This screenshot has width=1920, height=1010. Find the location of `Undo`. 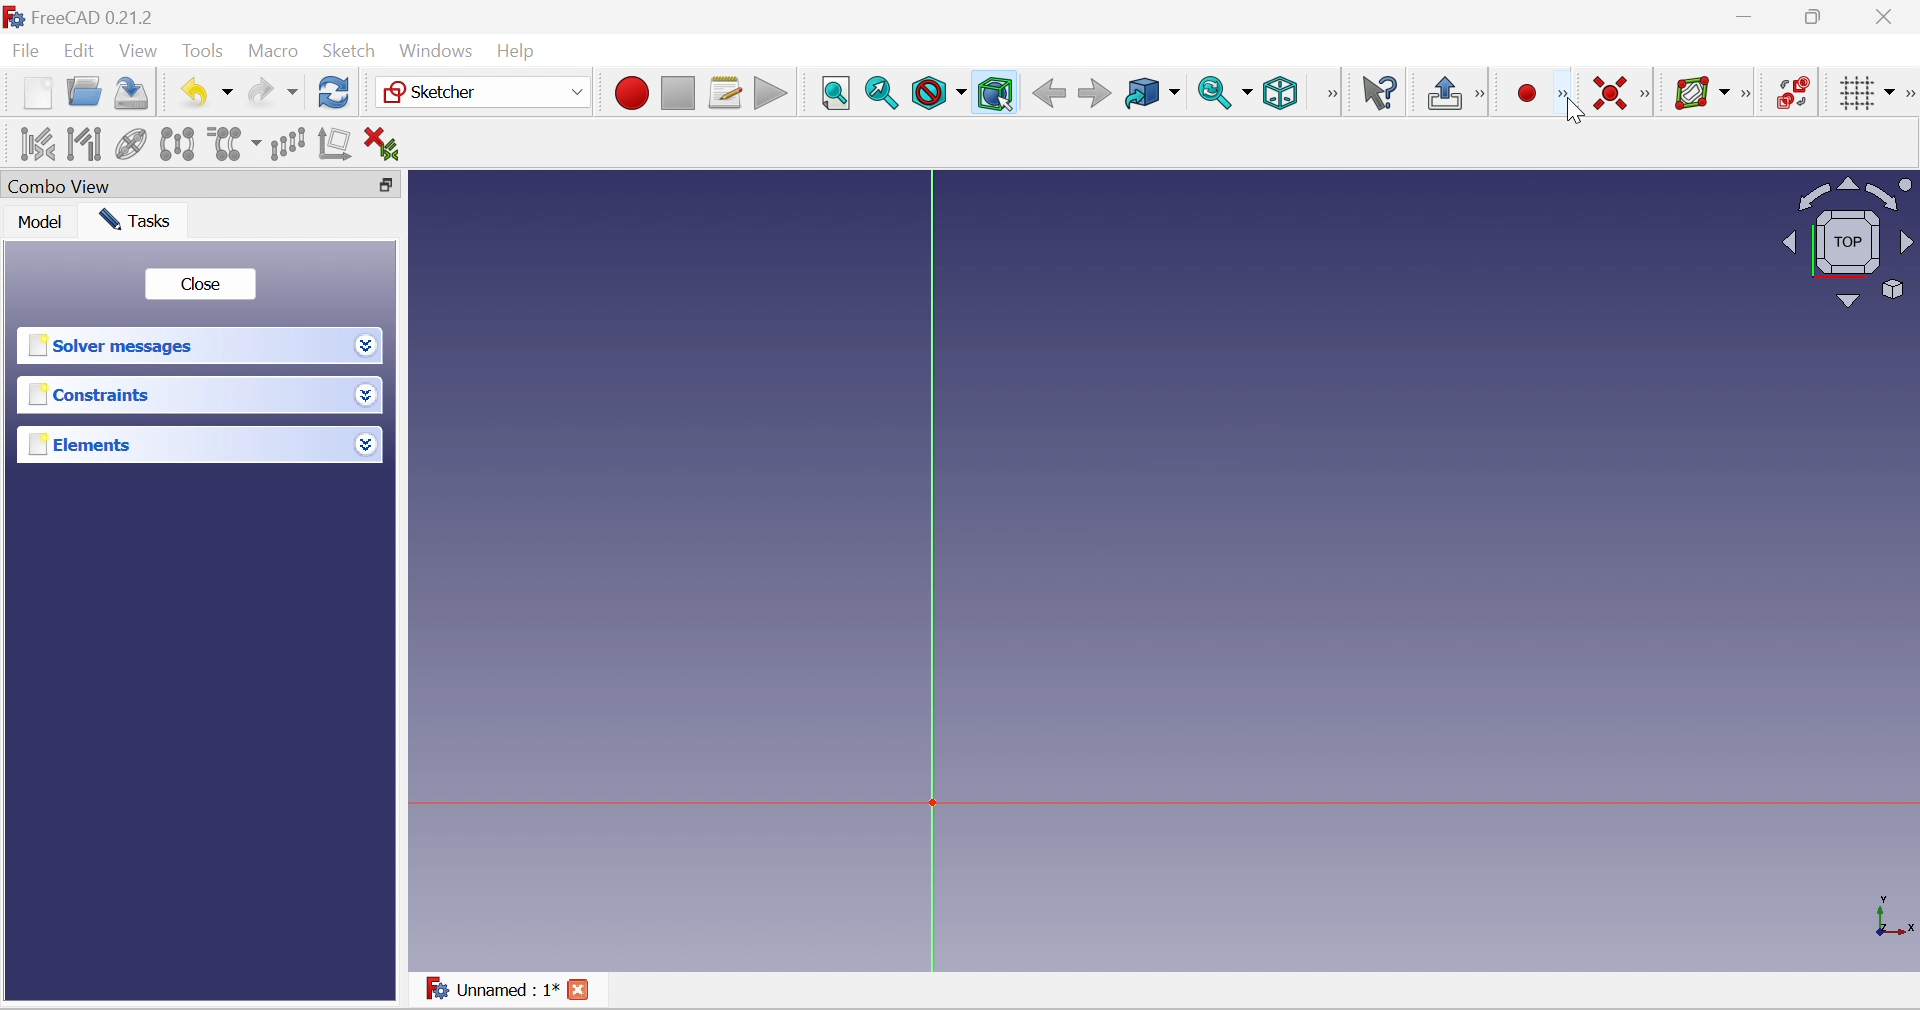

Undo is located at coordinates (205, 94).